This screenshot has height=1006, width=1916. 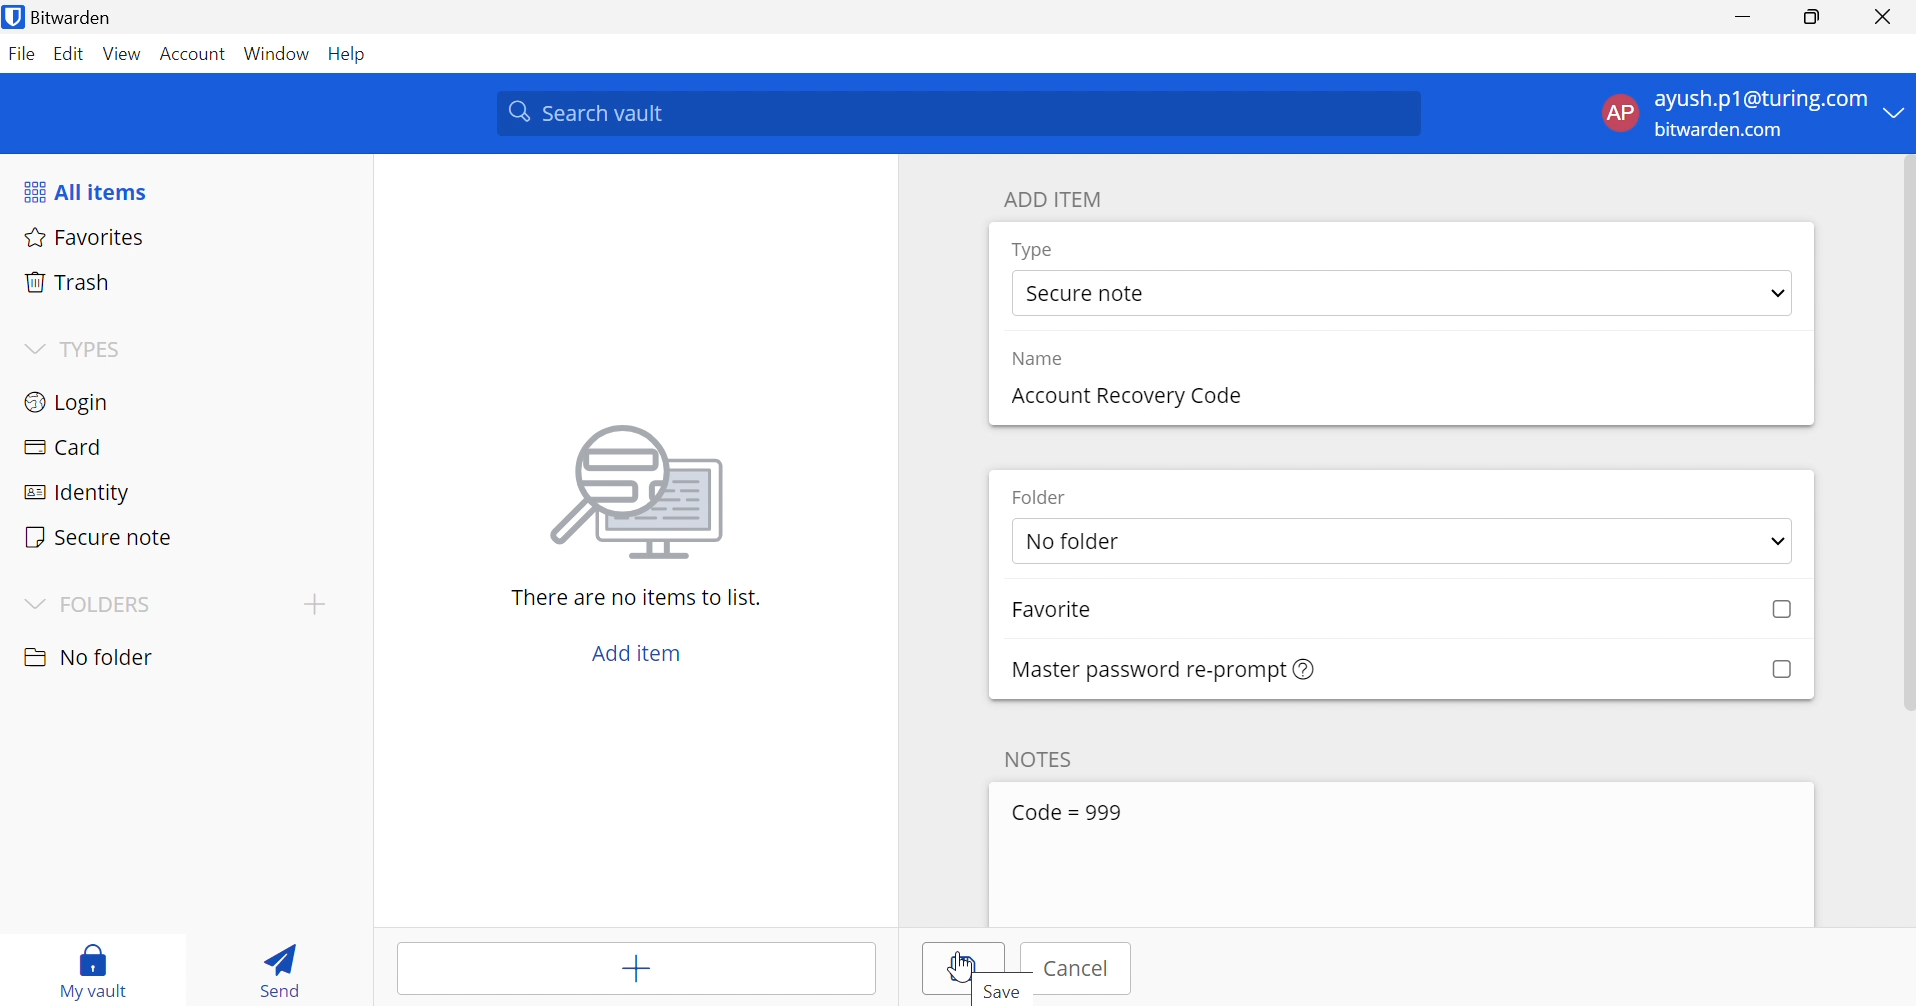 What do you see at coordinates (1045, 757) in the screenshot?
I see `NOTES` at bounding box center [1045, 757].